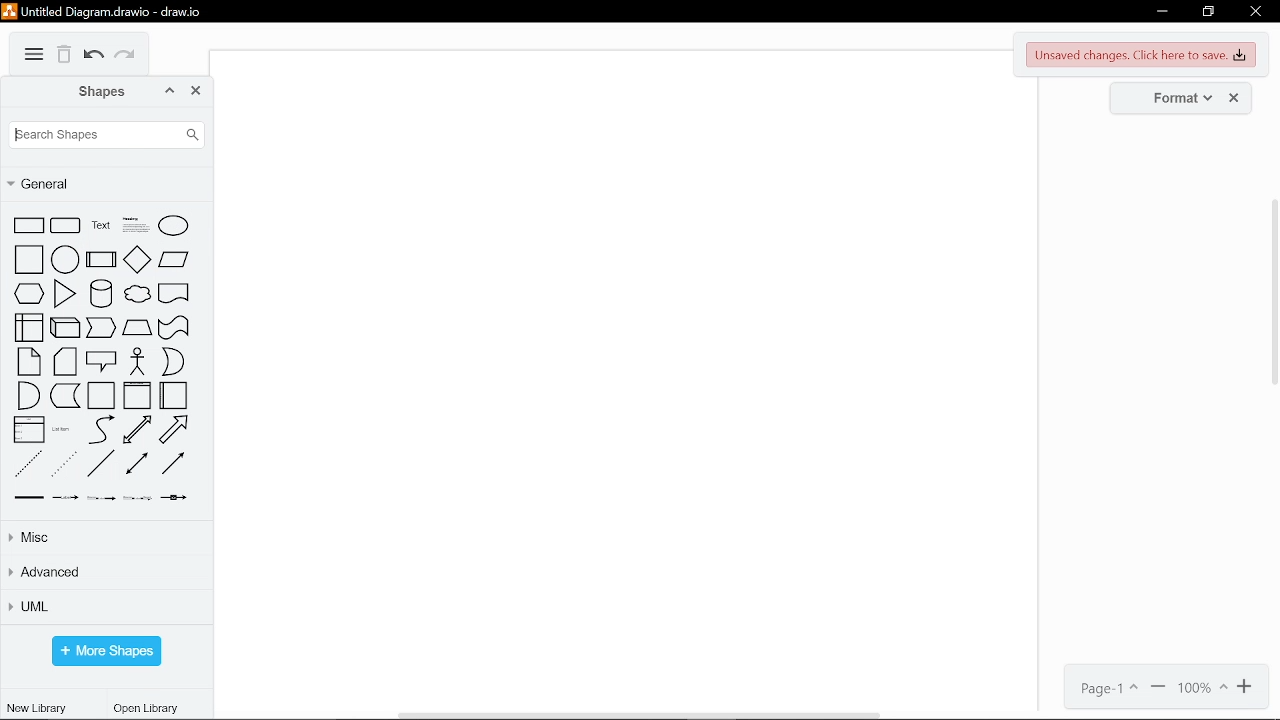  I want to click on more shapes, so click(106, 651).